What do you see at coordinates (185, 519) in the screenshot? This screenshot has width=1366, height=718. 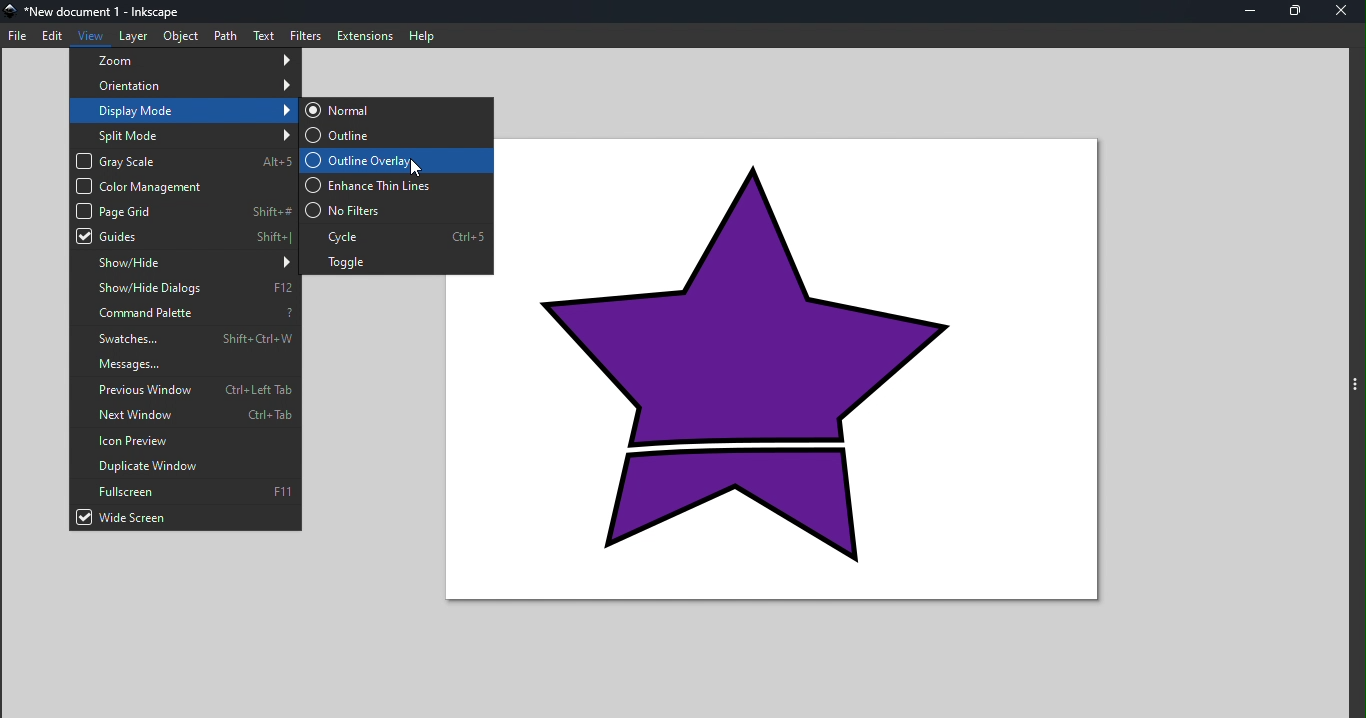 I see `Wide screen` at bounding box center [185, 519].